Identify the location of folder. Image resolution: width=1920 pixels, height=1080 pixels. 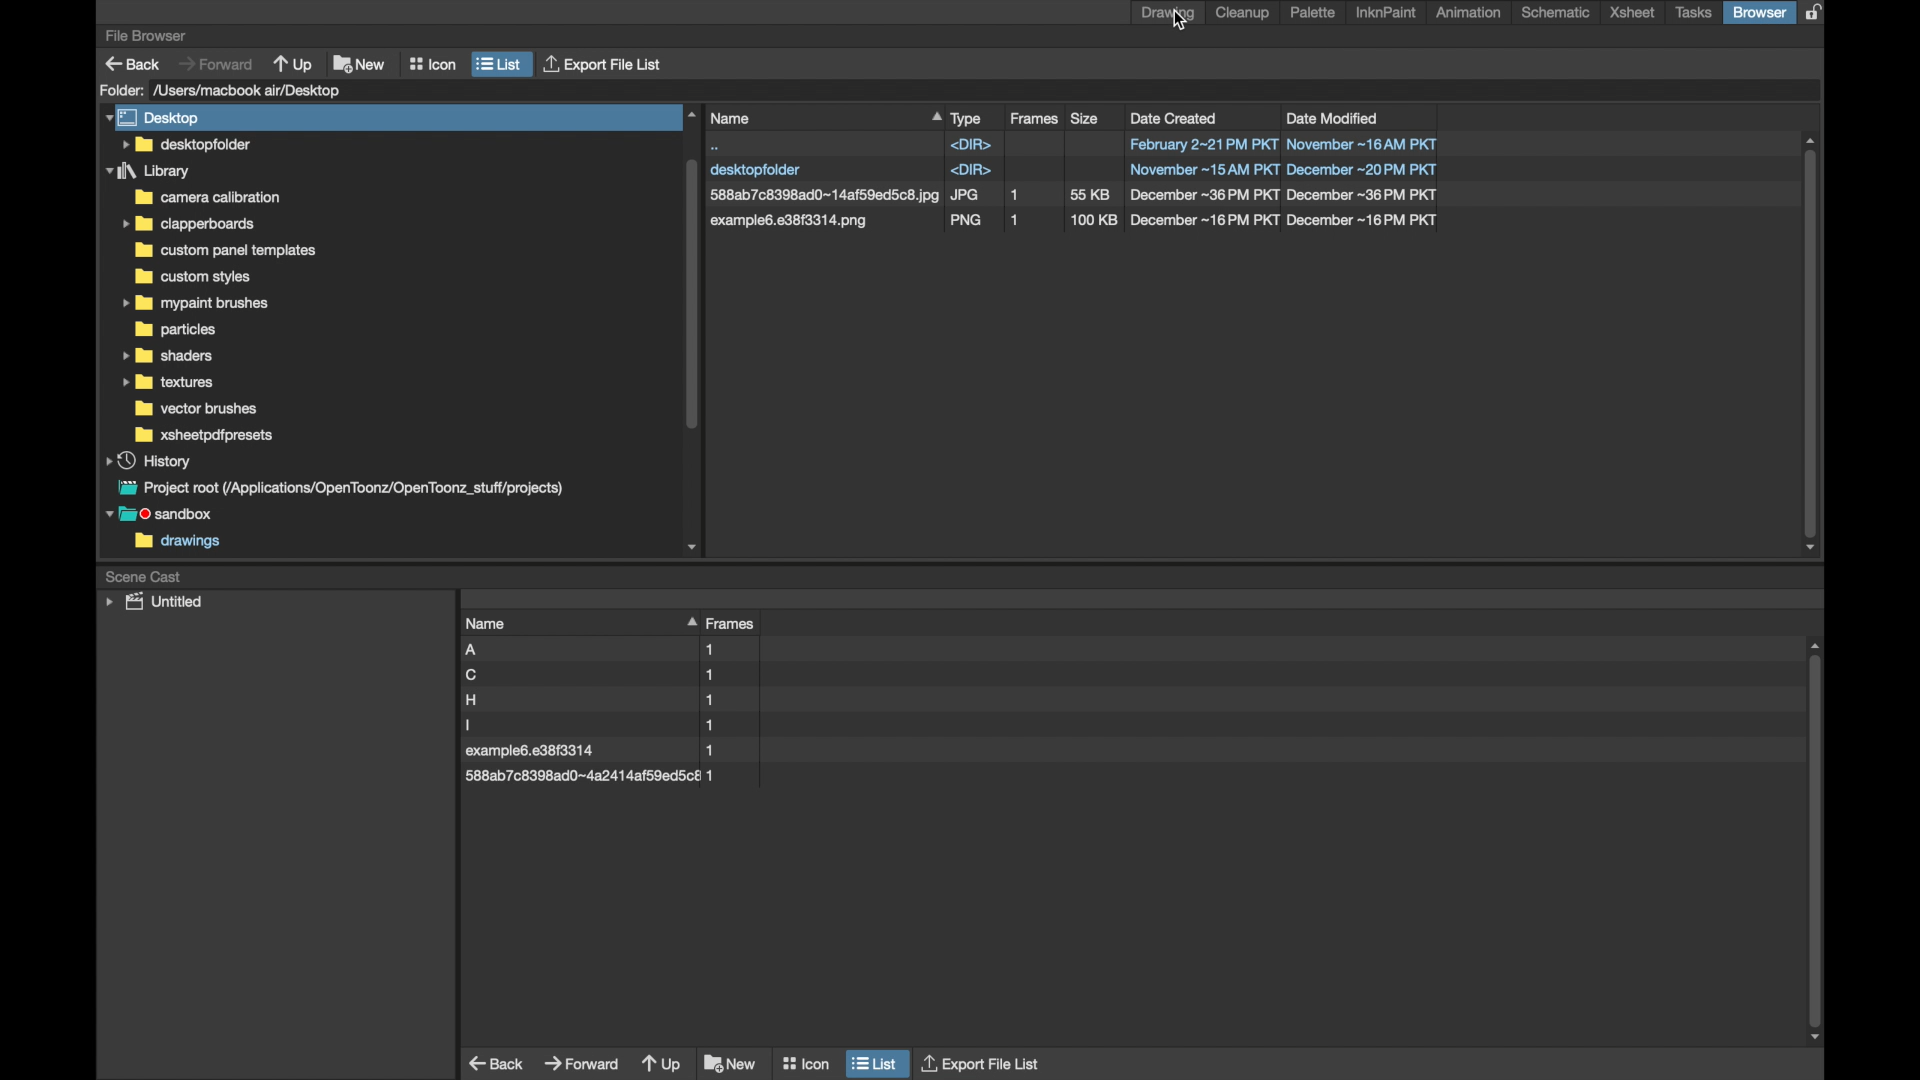
(185, 144).